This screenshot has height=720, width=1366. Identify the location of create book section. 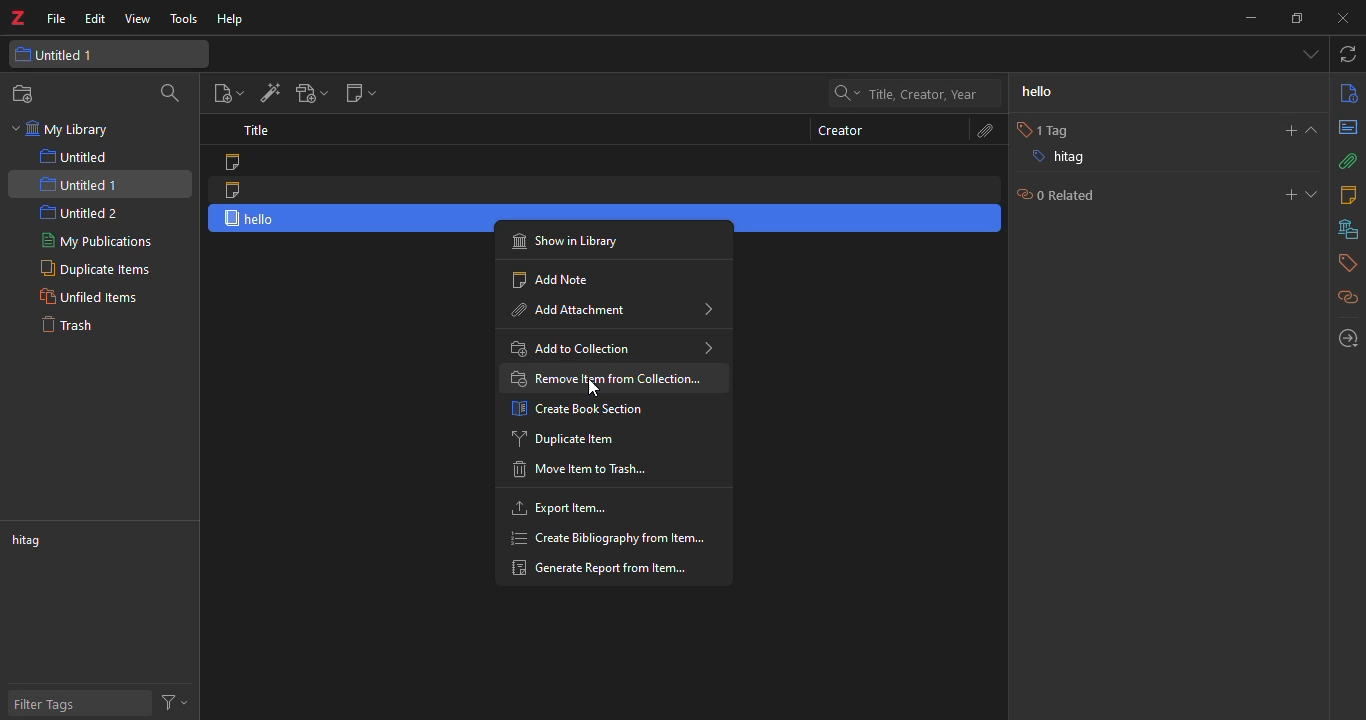
(578, 408).